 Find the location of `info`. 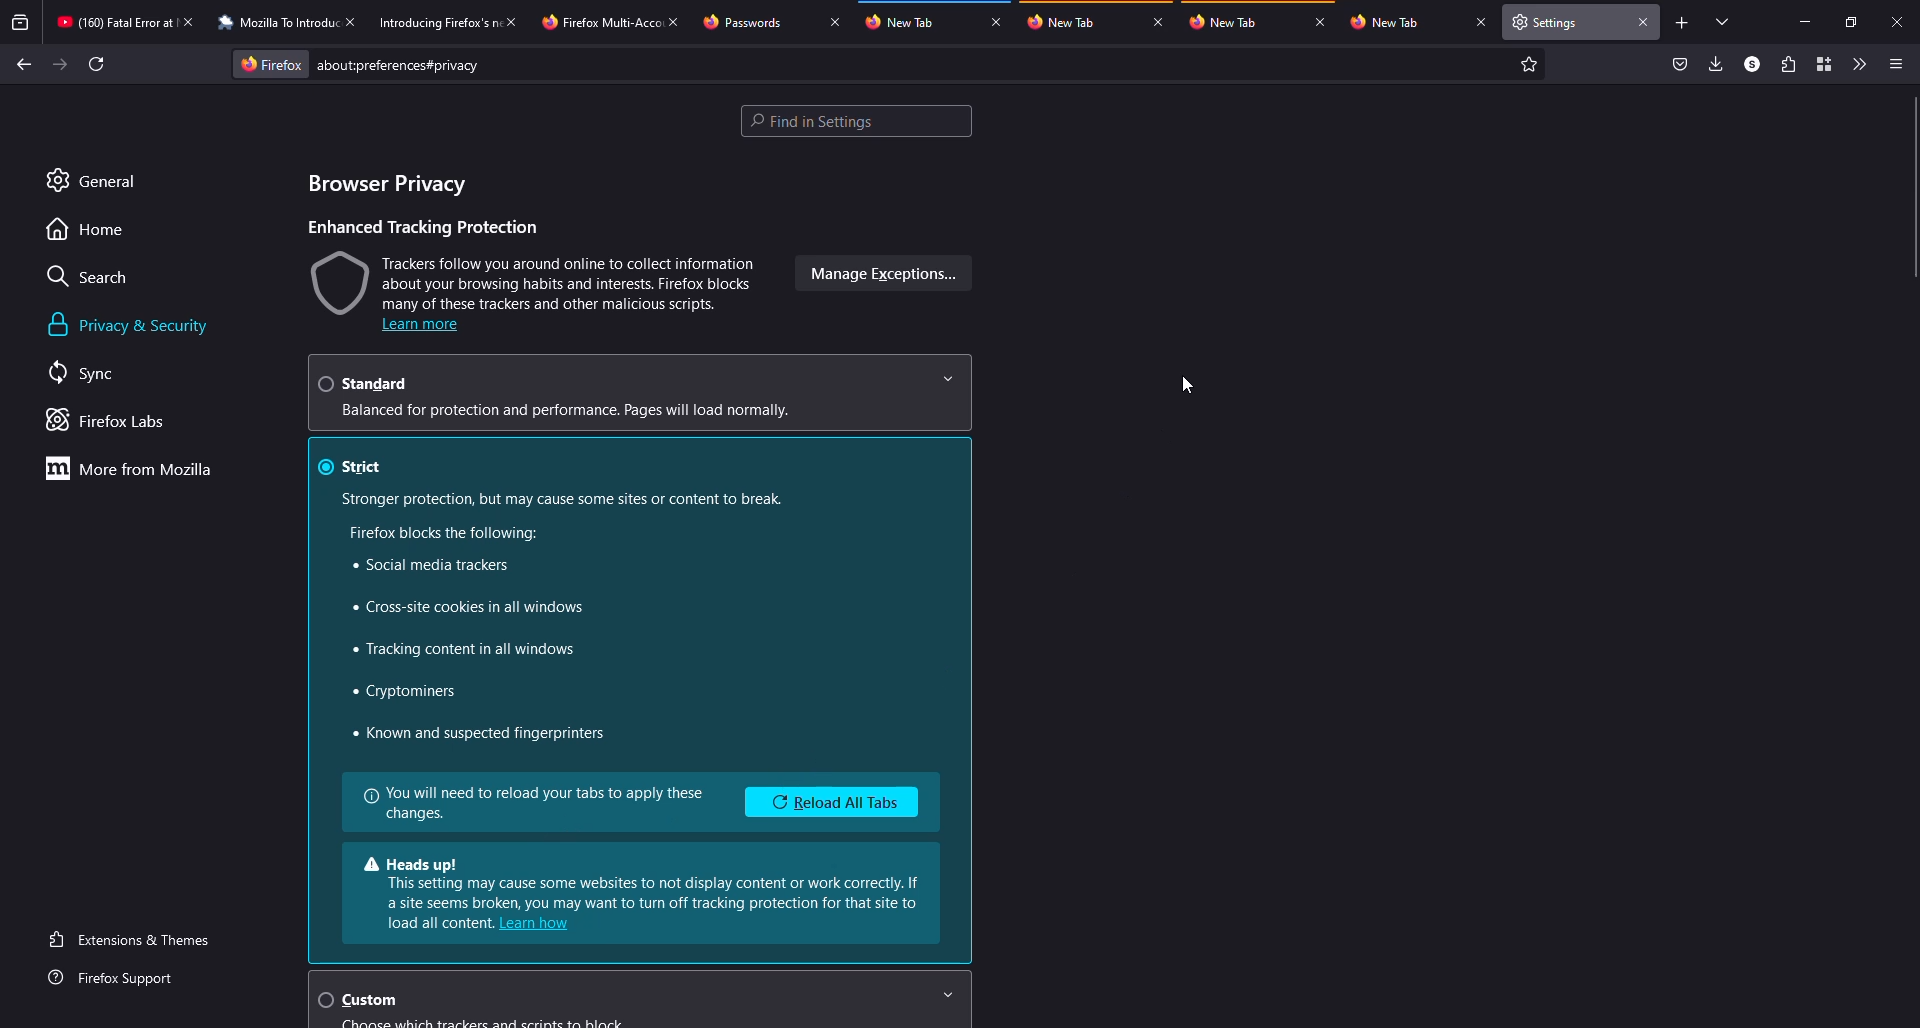

info is located at coordinates (430, 922).